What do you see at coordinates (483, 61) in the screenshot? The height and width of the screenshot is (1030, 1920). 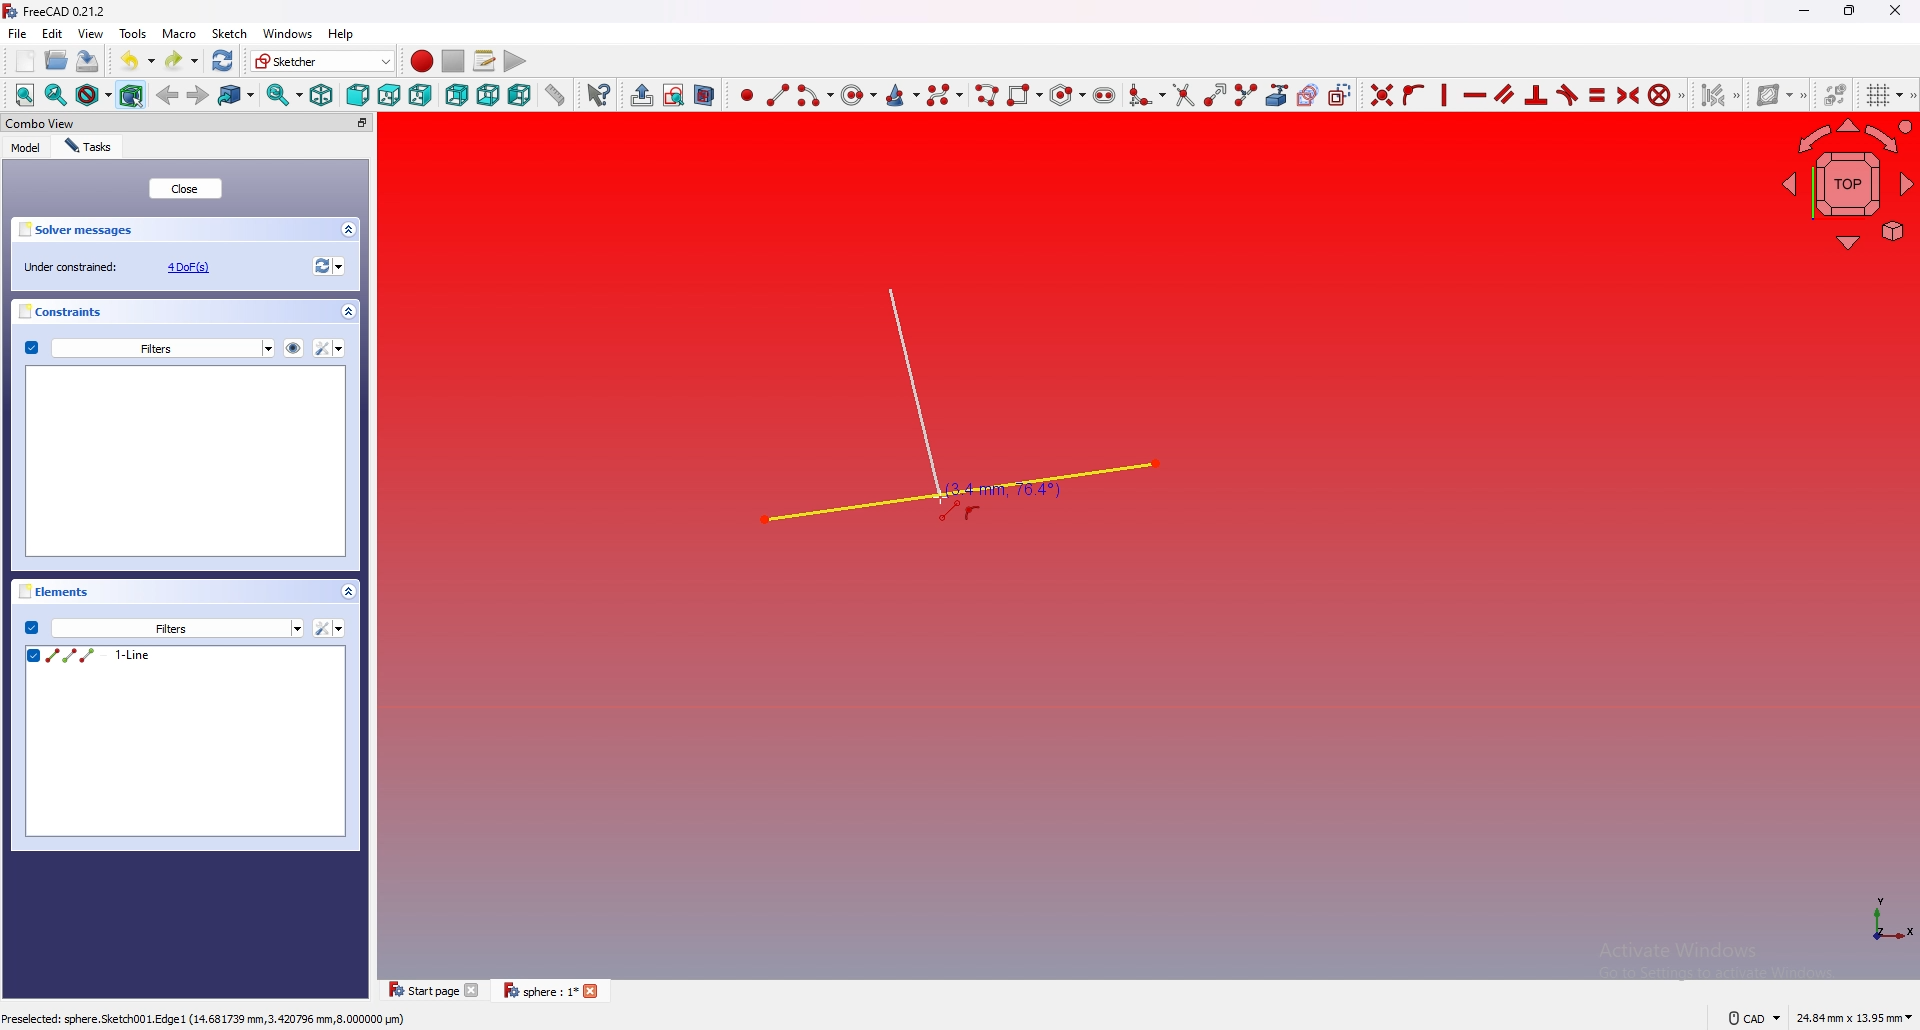 I see `Macros ...` at bounding box center [483, 61].